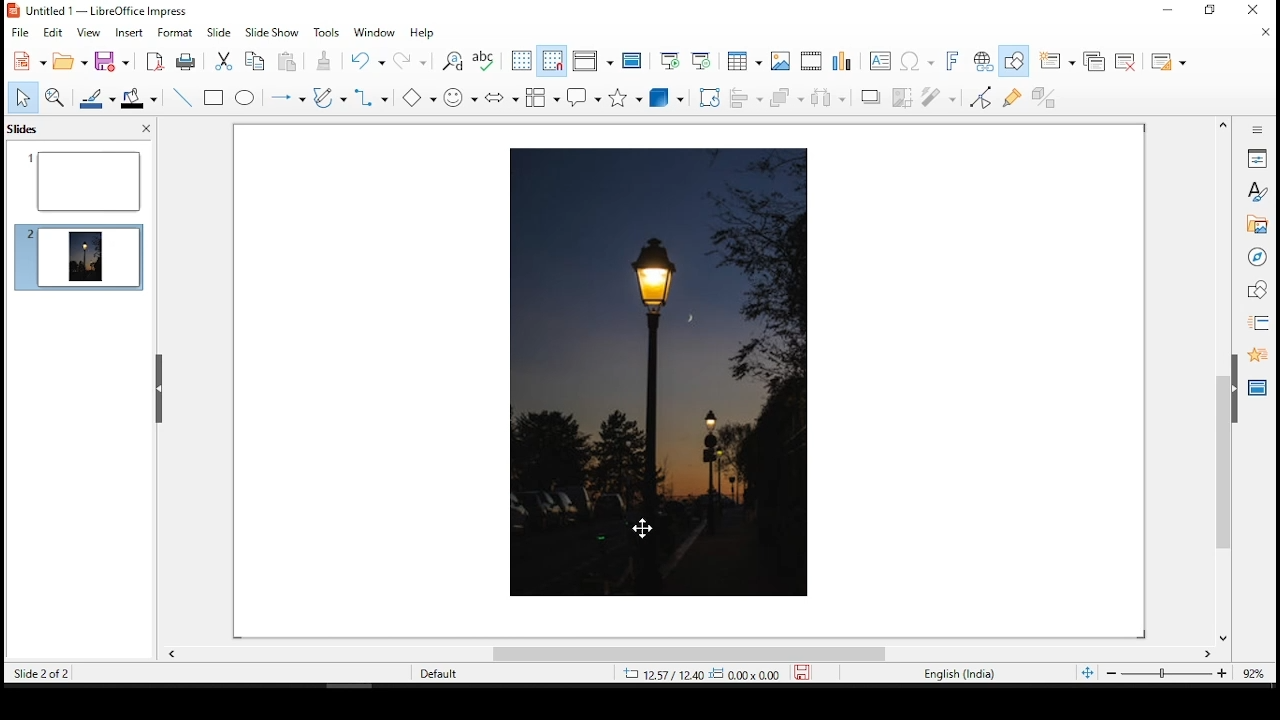 This screenshot has width=1280, height=720. I want to click on properties , so click(1257, 157).